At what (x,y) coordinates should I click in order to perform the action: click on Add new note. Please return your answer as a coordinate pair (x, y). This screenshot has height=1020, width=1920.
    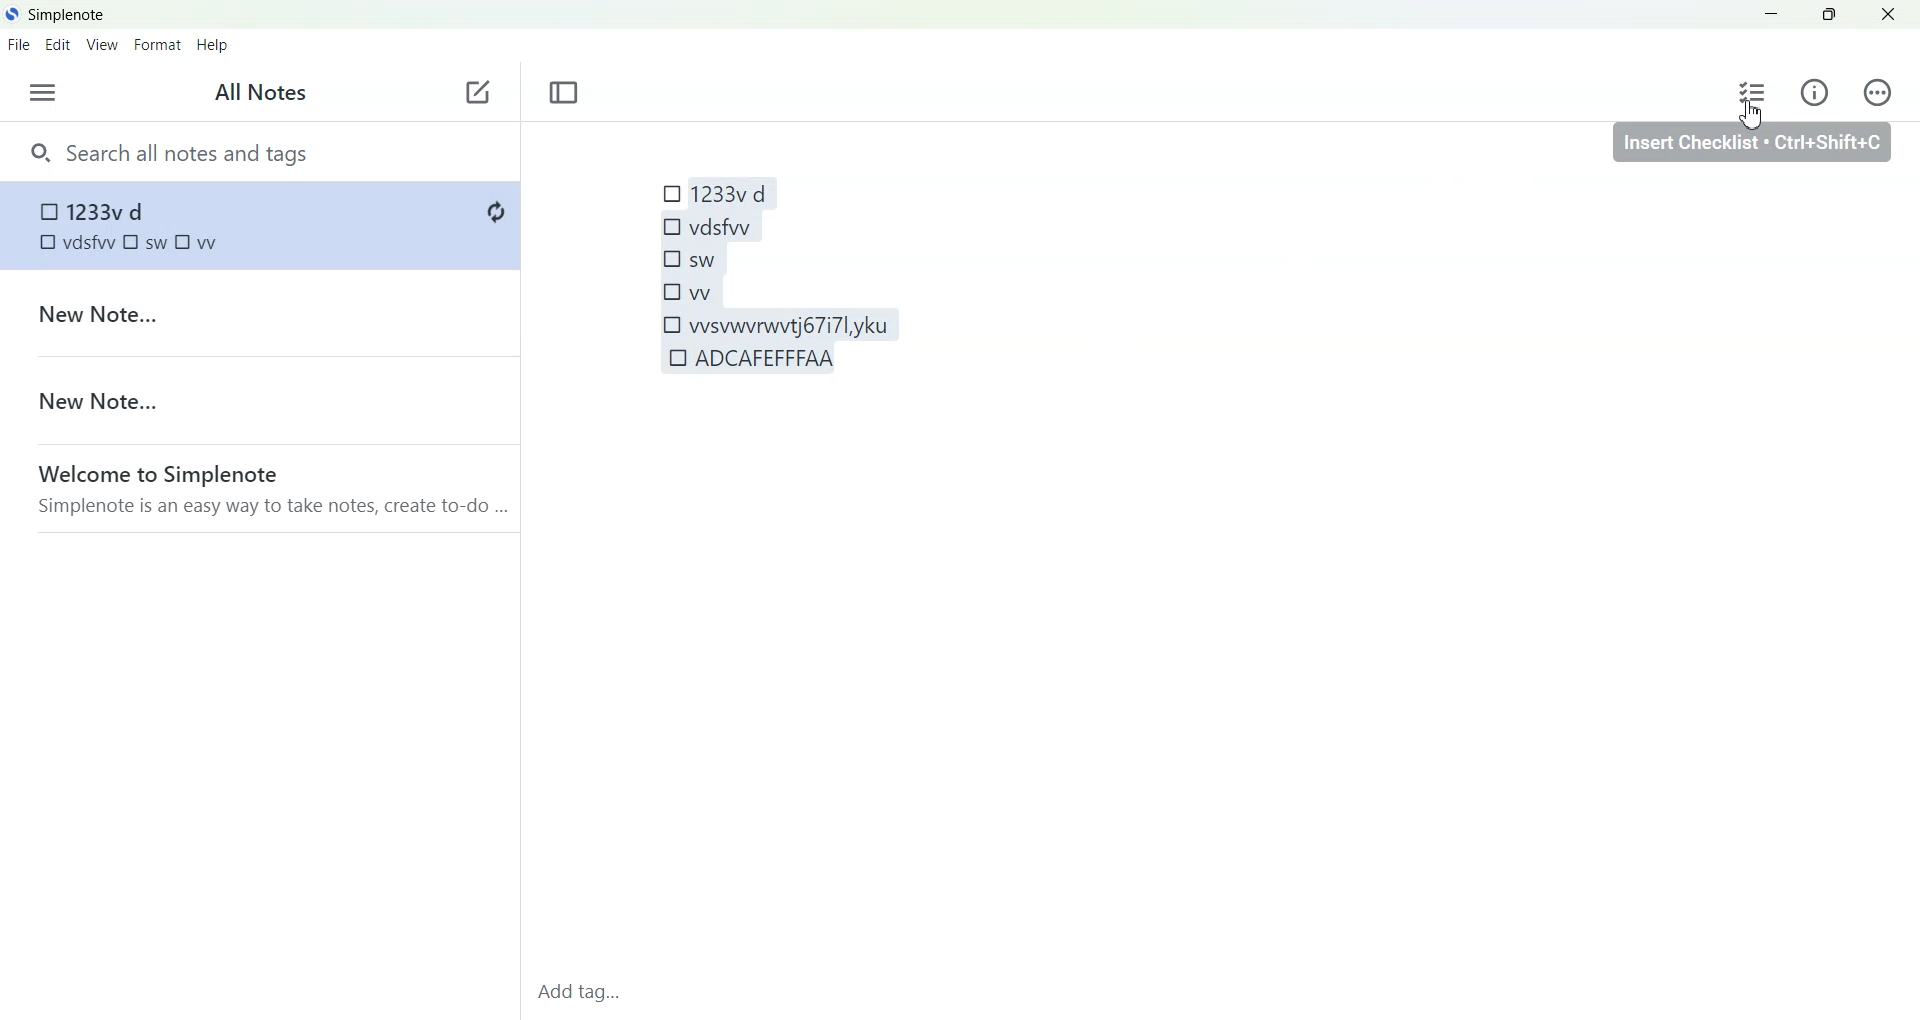
    Looking at the image, I should click on (477, 92).